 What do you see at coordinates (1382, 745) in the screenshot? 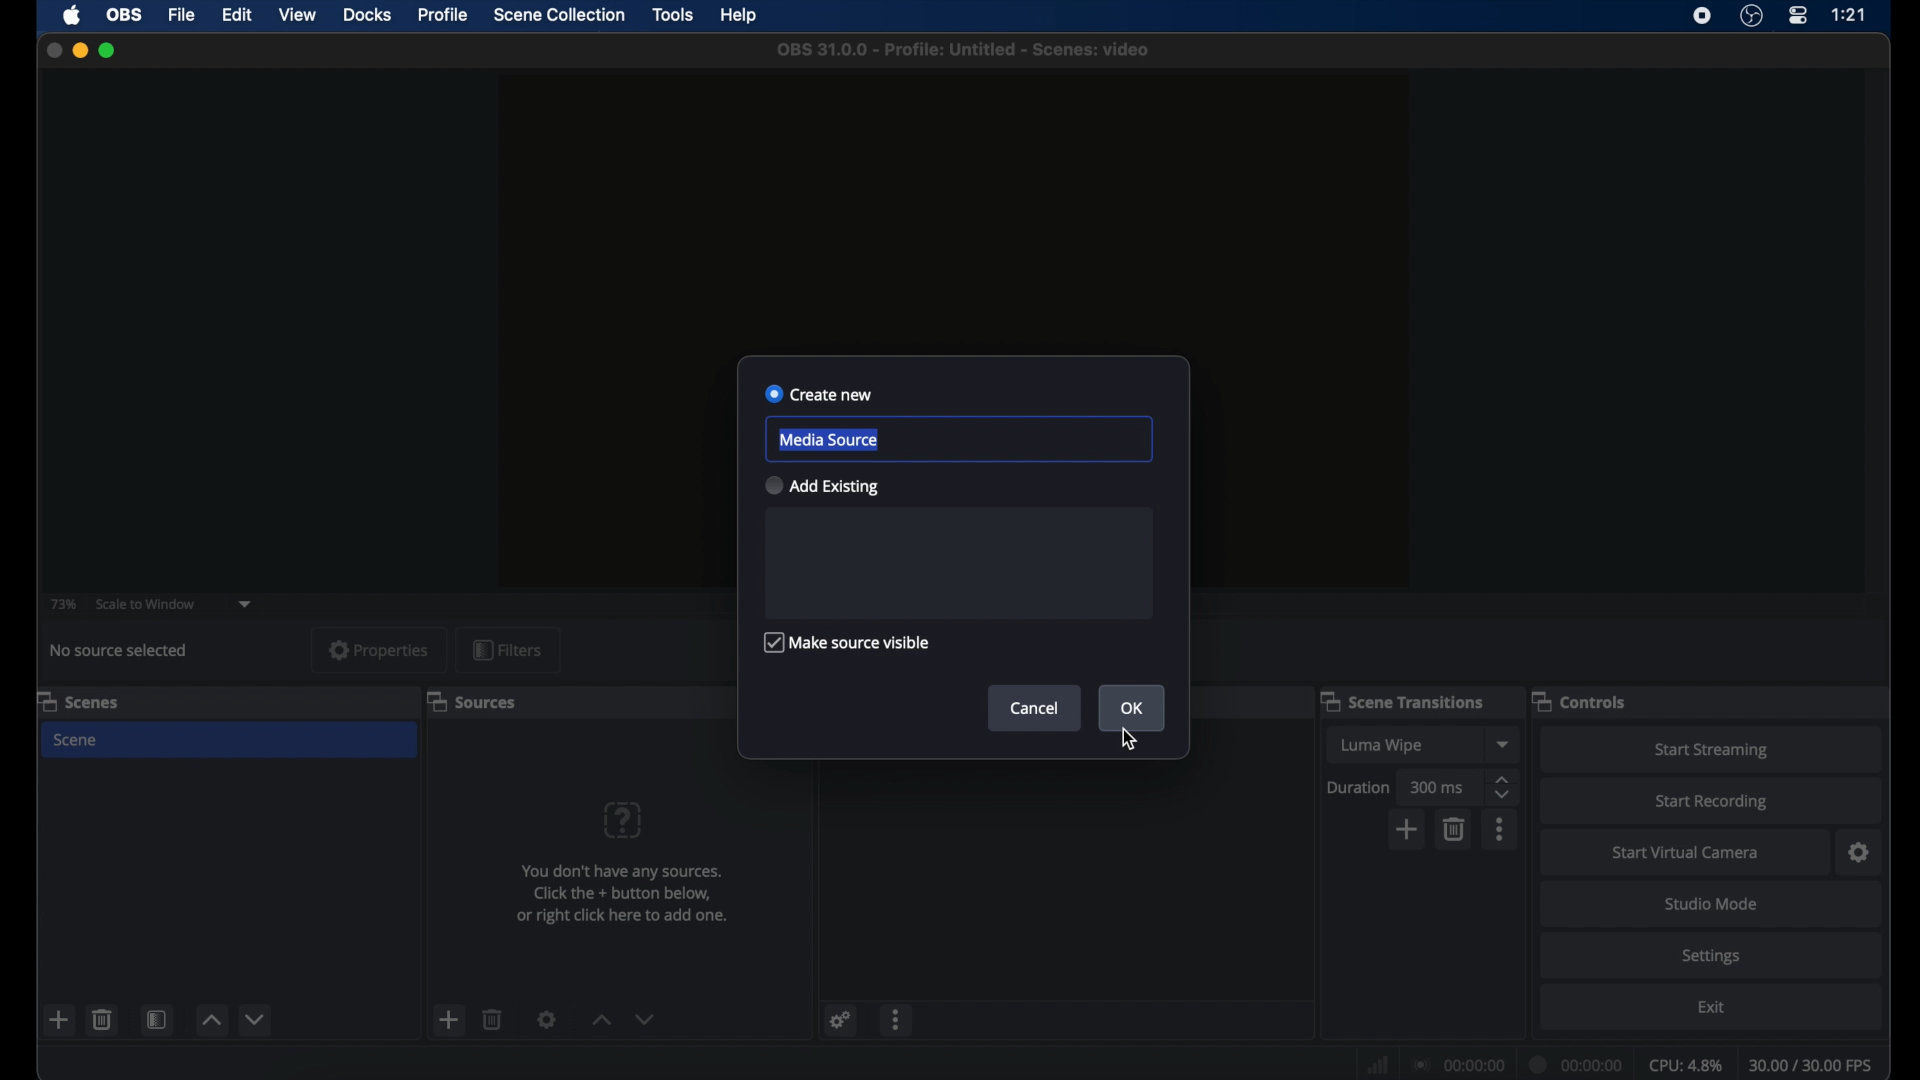
I see `luma wipe` at bounding box center [1382, 745].